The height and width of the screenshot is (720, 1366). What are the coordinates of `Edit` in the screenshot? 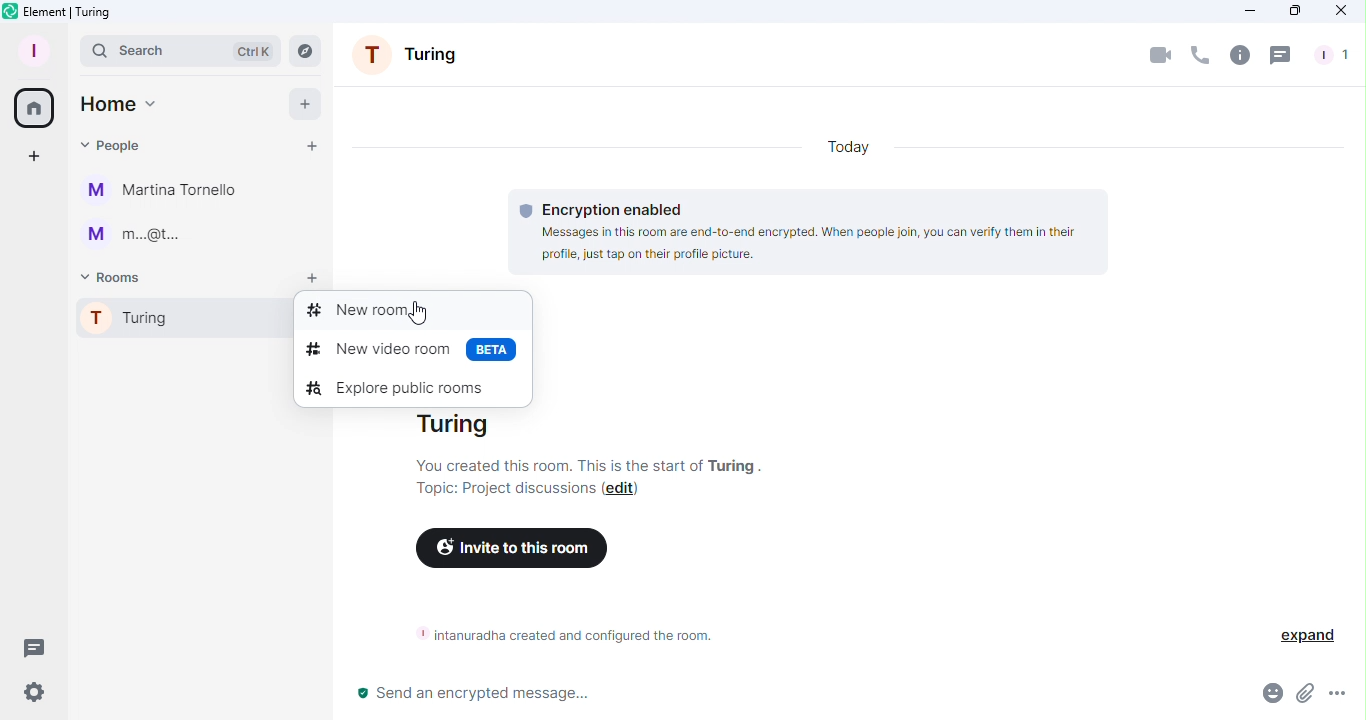 It's located at (623, 491).